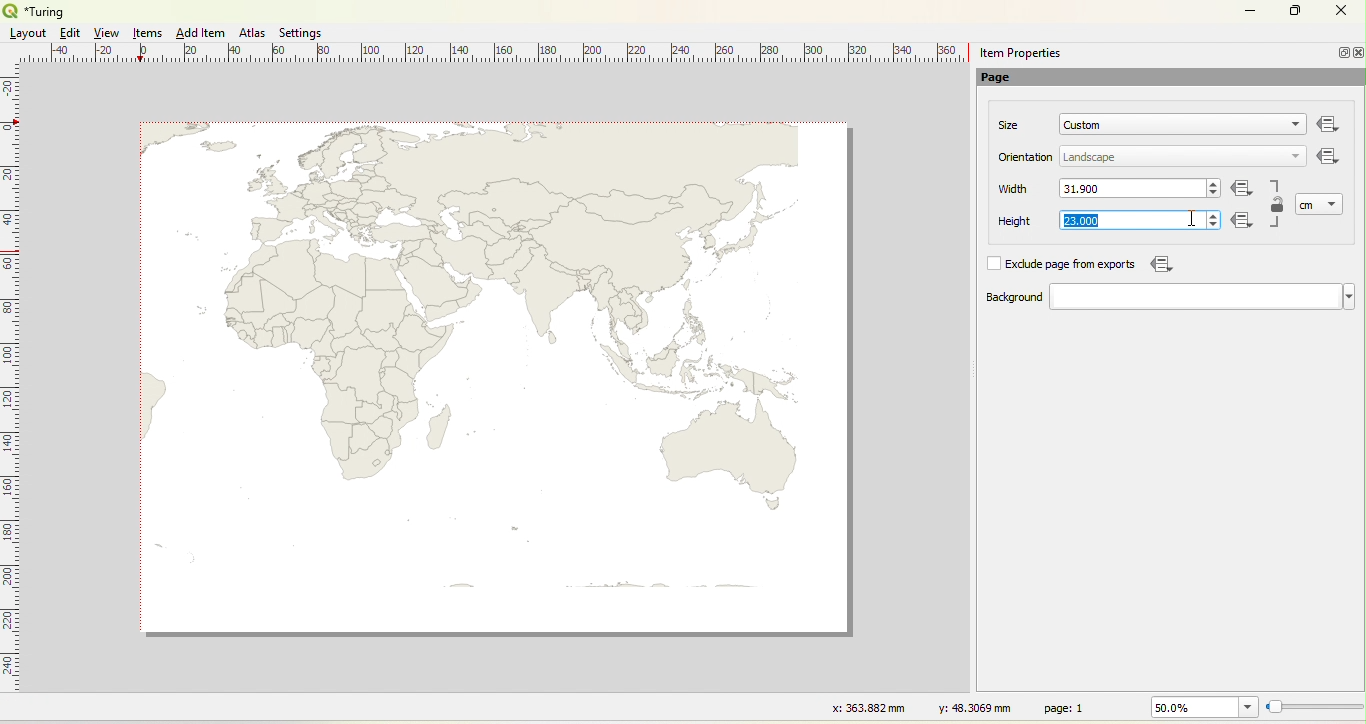 Image resolution: width=1366 pixels, height=724 pixels. Describe the element at coordinates (11, 391) in the screenshot. I see `Ruler` at that location.